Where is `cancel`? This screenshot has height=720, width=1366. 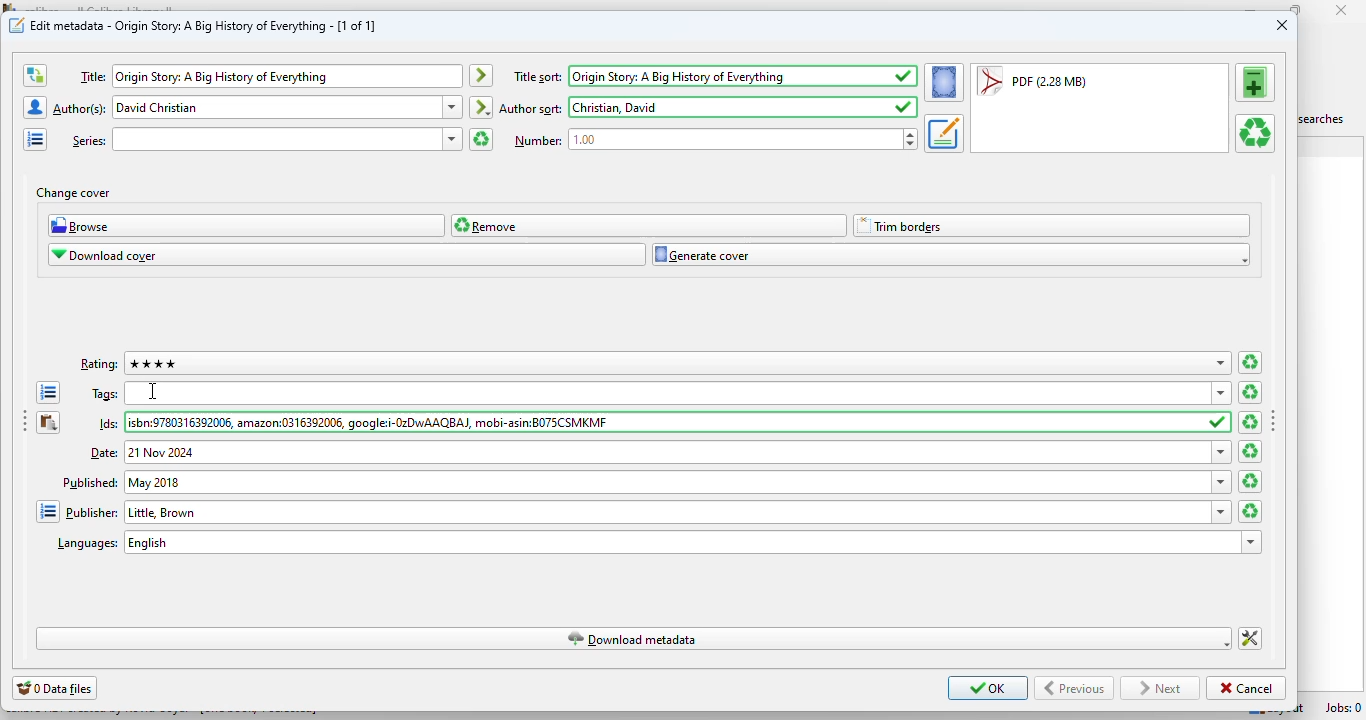 cancel is located at coordinates (1246, 689).